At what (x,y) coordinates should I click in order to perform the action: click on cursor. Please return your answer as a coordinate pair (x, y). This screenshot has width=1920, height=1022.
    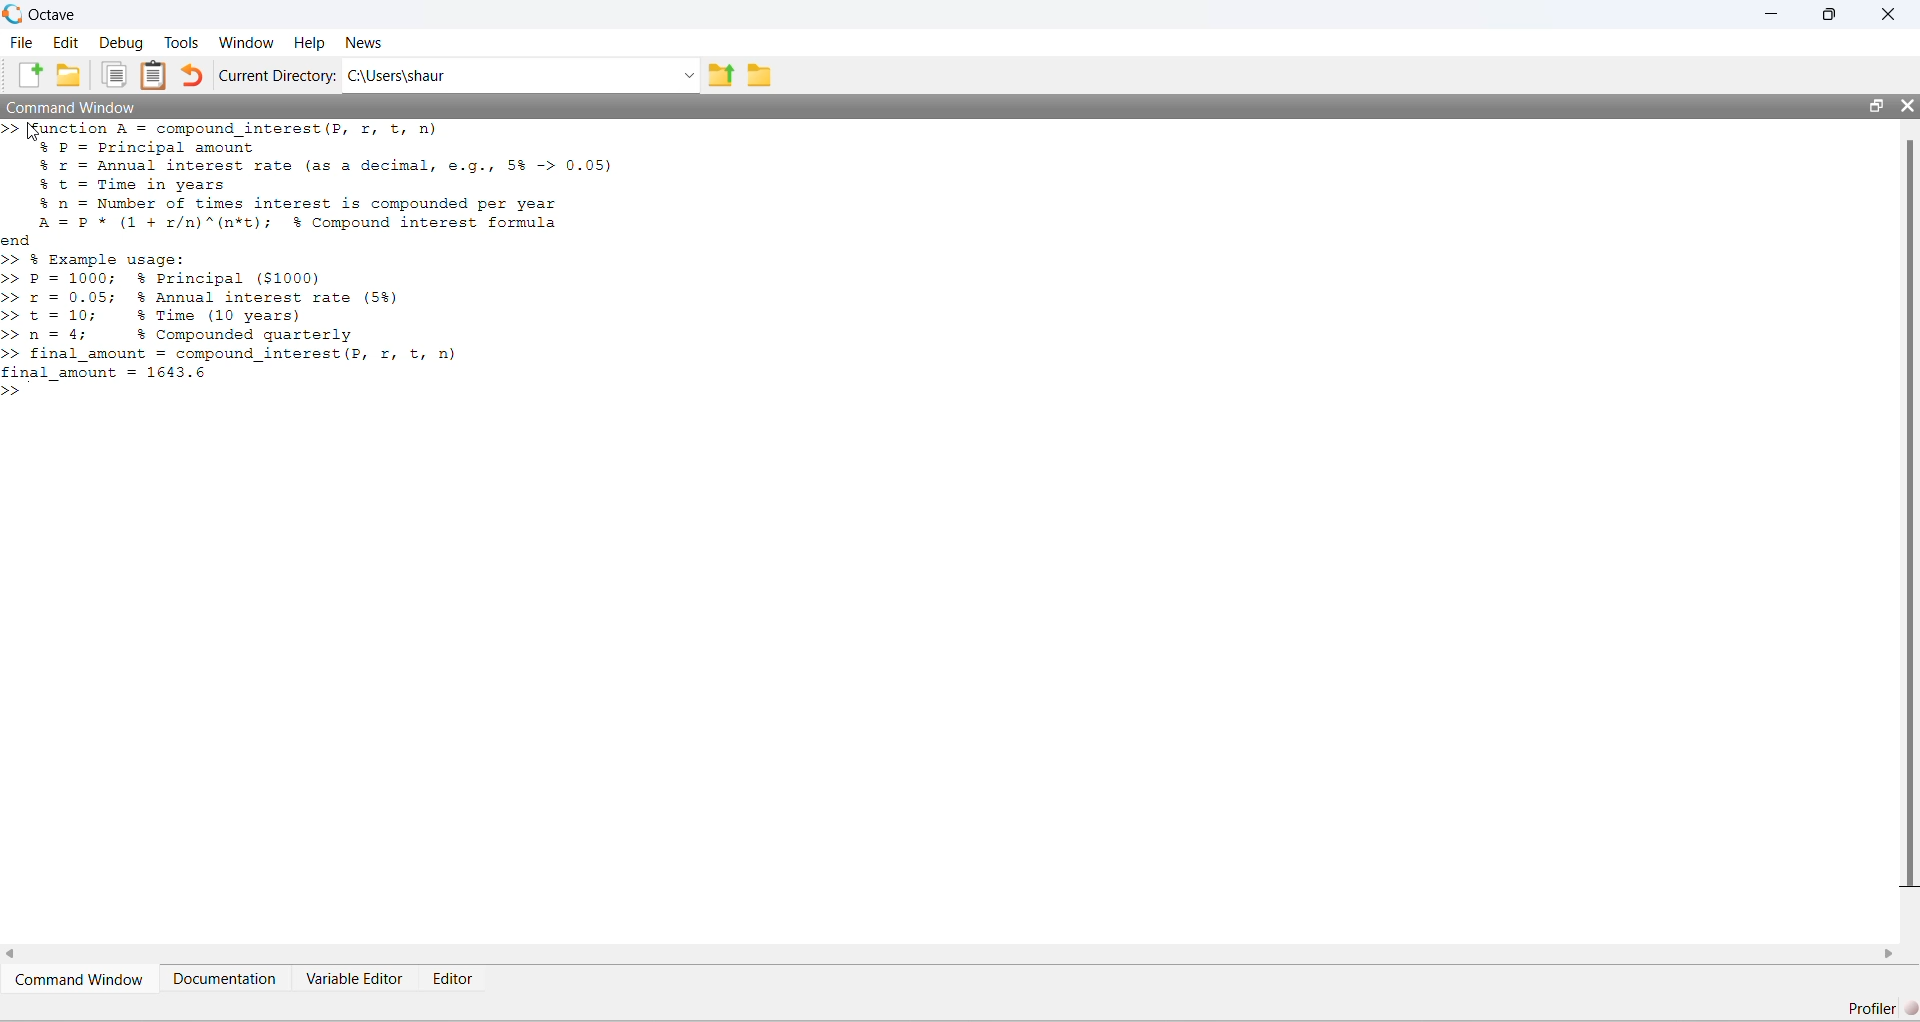
    Looking at the image, I should click on (35, 134).